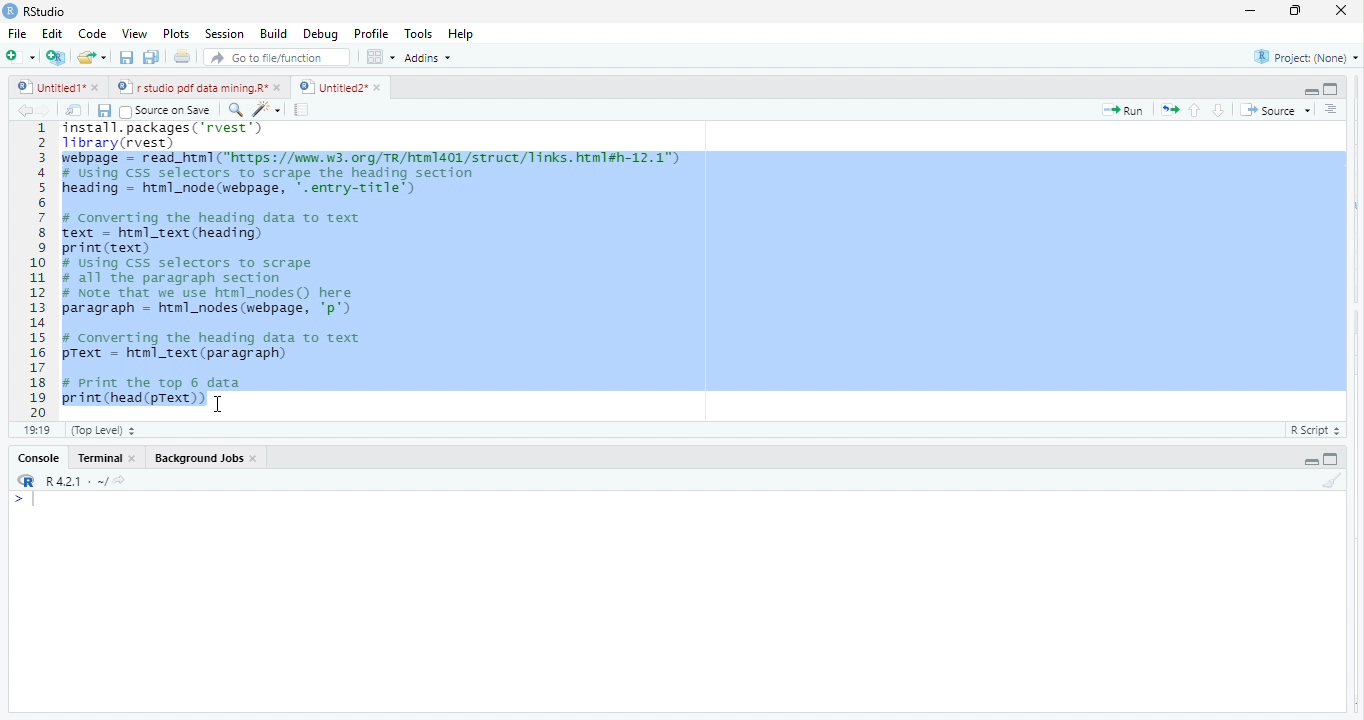 Image resolution: width=1364 pixels, height=720 pixels. I want to click on terminal, so click(102, 458).